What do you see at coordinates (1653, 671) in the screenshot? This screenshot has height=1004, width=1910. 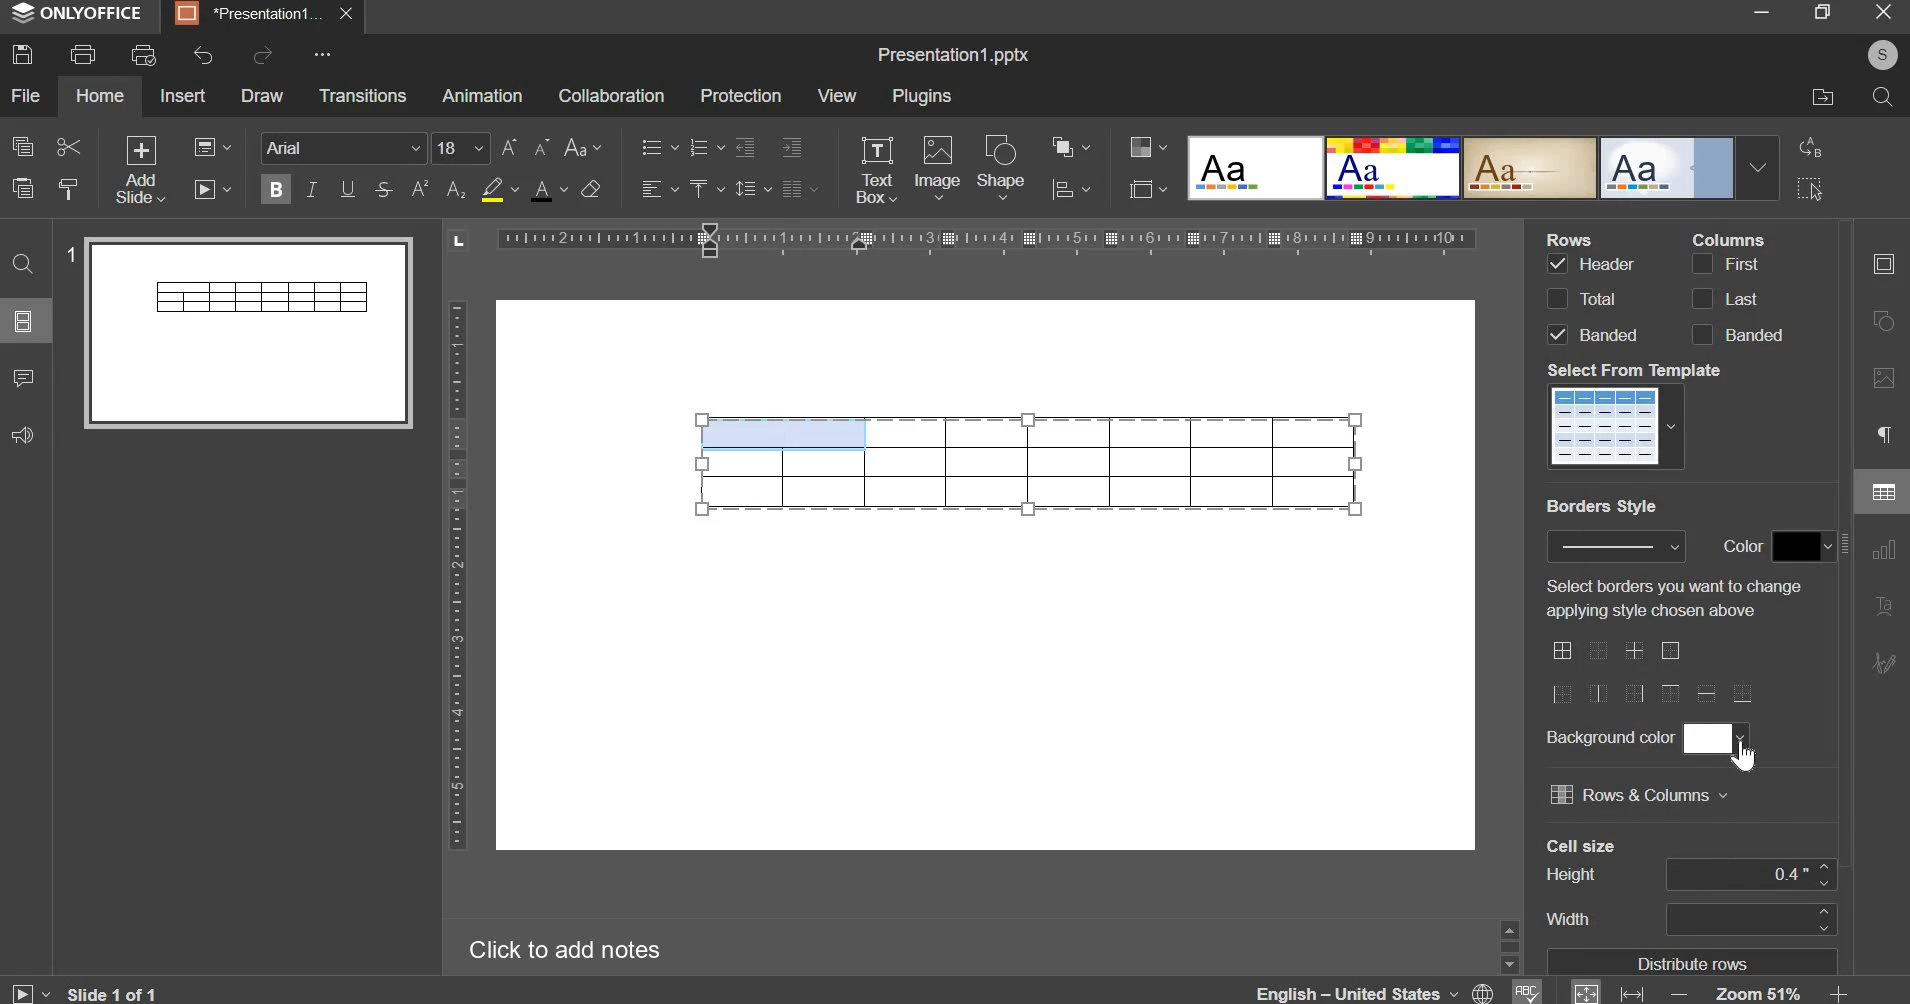 I see `border style` at bounding box center [1653, 671].